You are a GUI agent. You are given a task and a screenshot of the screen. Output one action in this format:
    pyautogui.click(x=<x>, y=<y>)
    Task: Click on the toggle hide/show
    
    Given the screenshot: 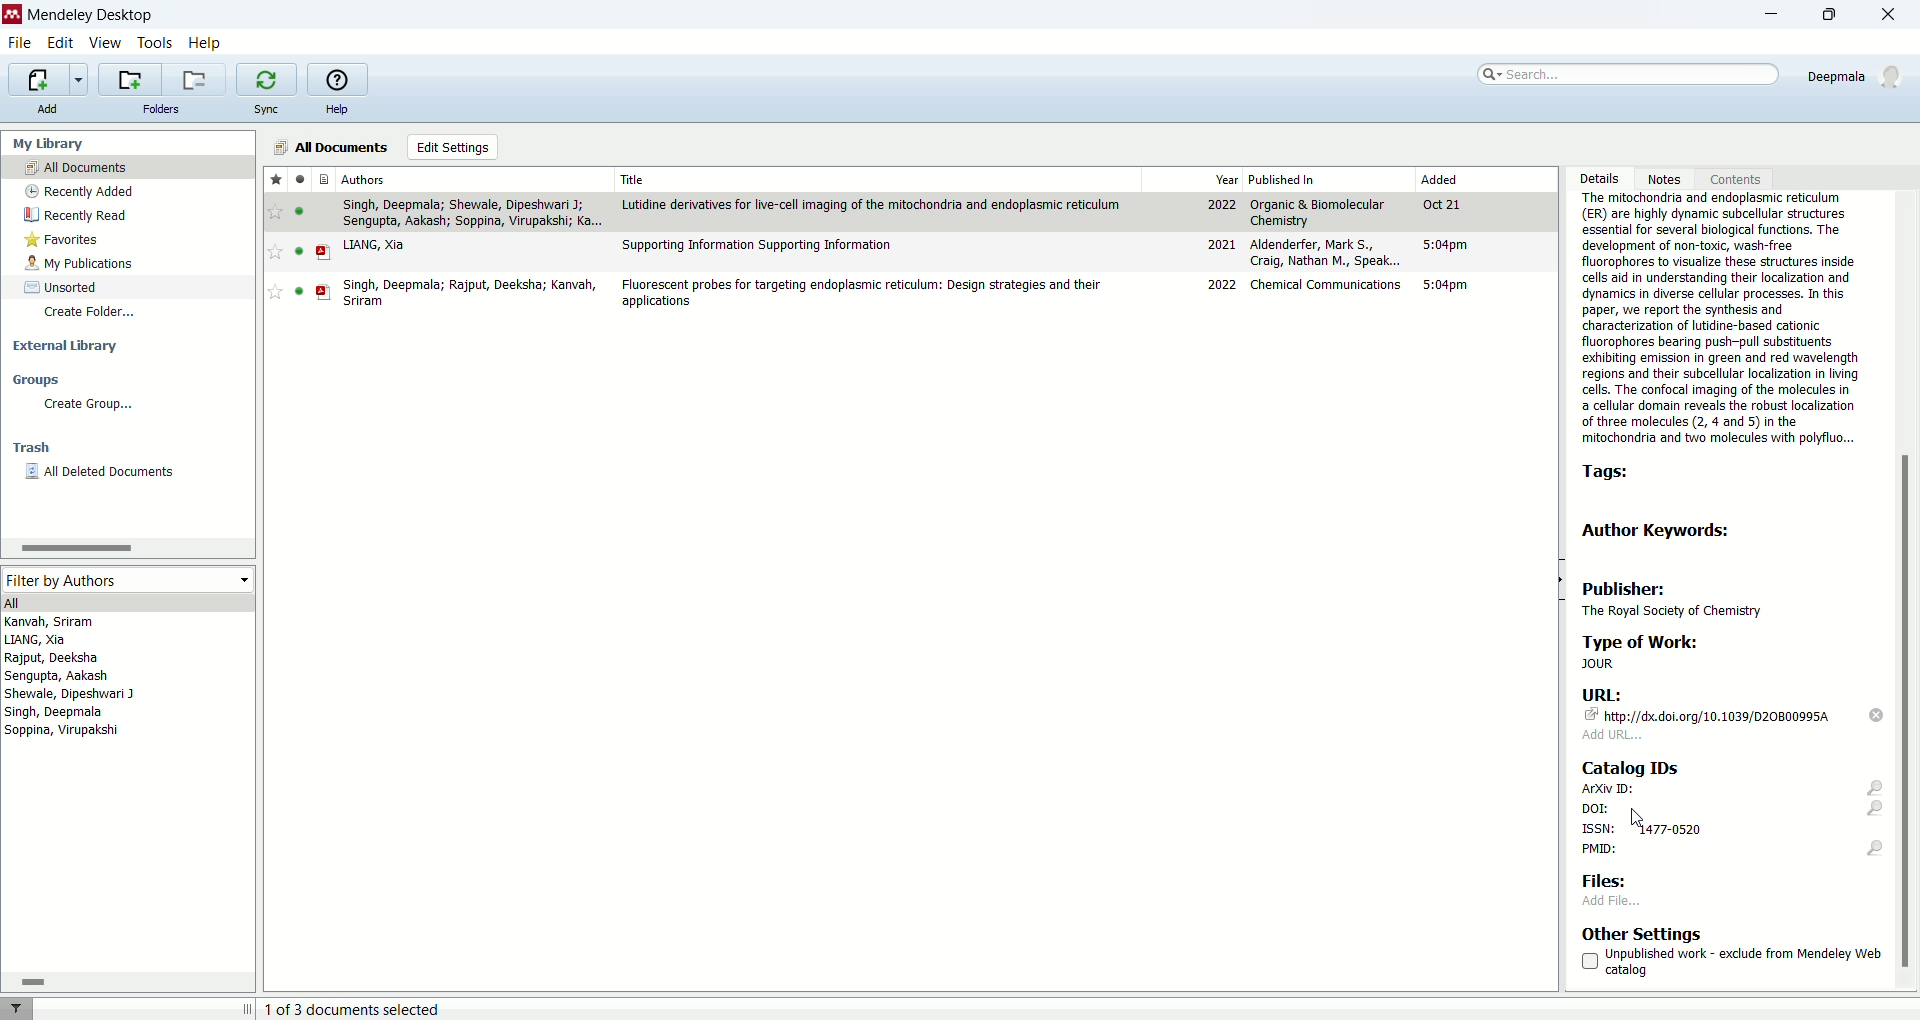 What is the action you would take?
    pyautogui.click(x=1559, y=580)
    